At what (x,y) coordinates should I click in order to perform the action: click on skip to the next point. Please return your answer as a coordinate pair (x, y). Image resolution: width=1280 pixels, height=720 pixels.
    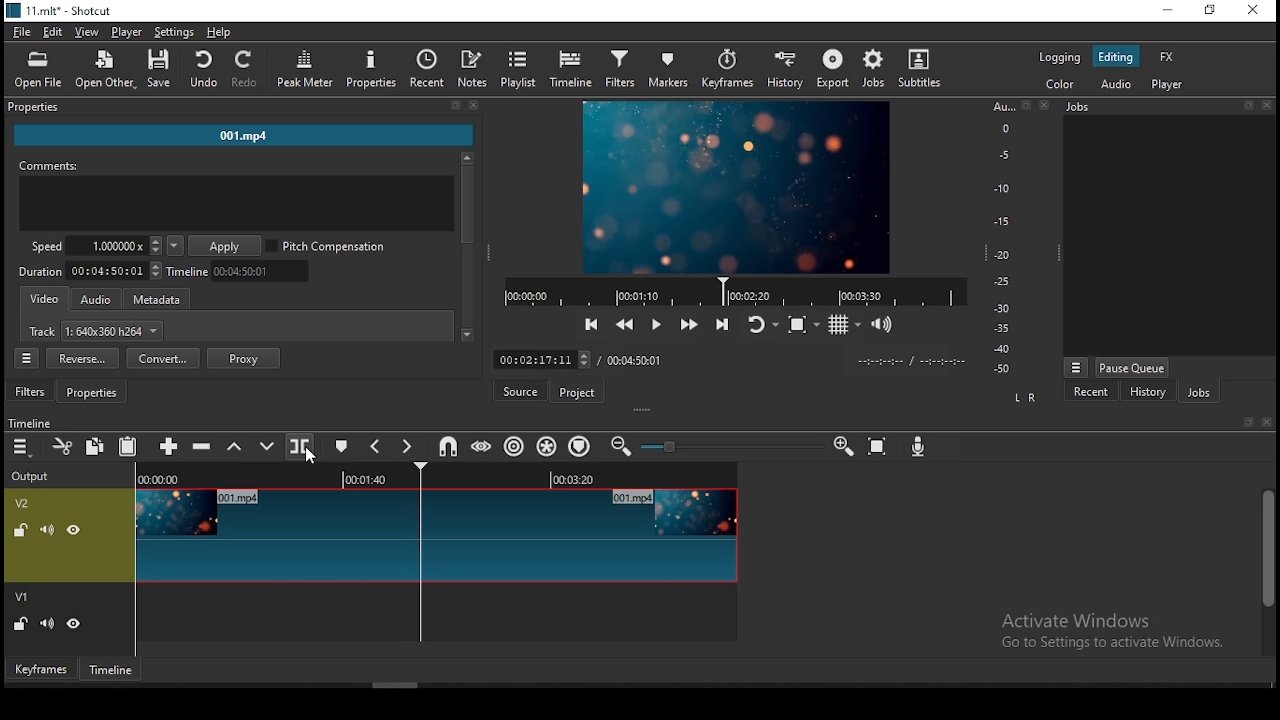
    Looking at the image, I should click on (726, 323).